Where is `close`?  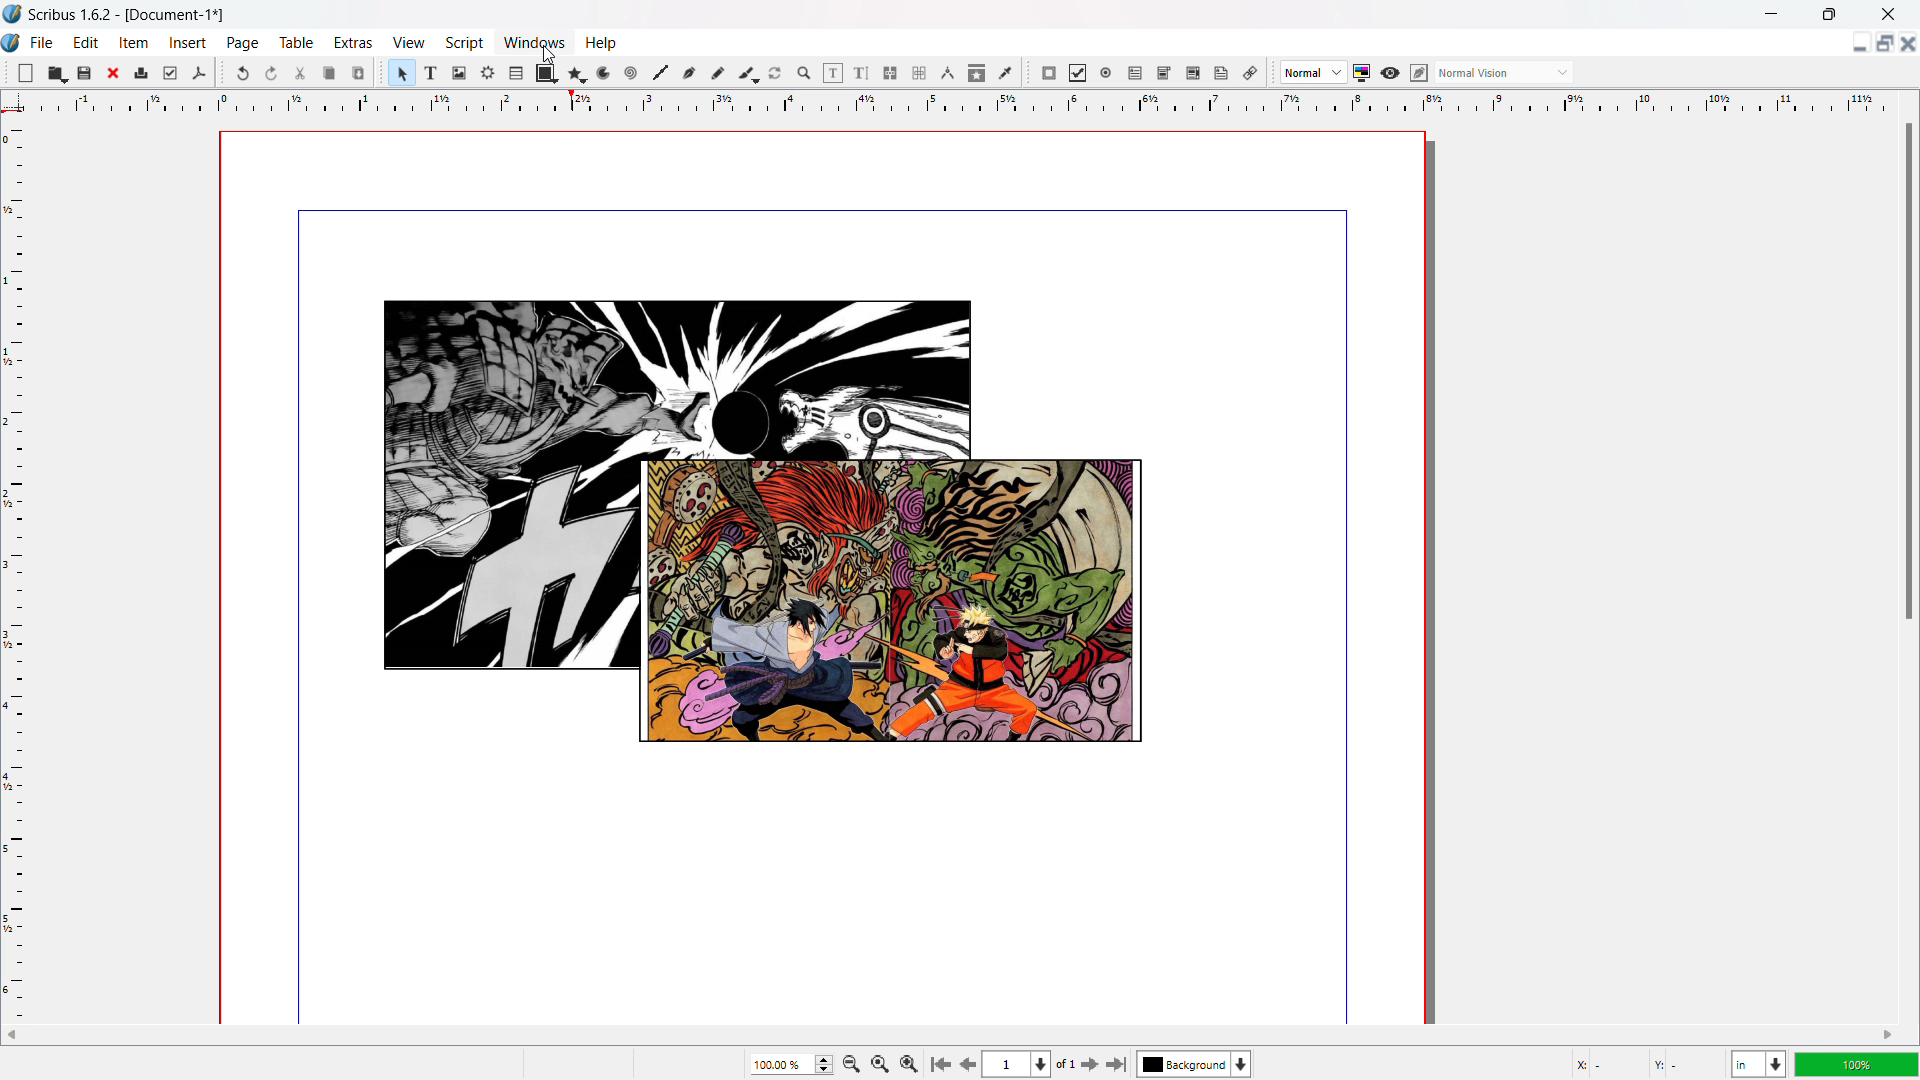
close is located at coordinates (115, 73).